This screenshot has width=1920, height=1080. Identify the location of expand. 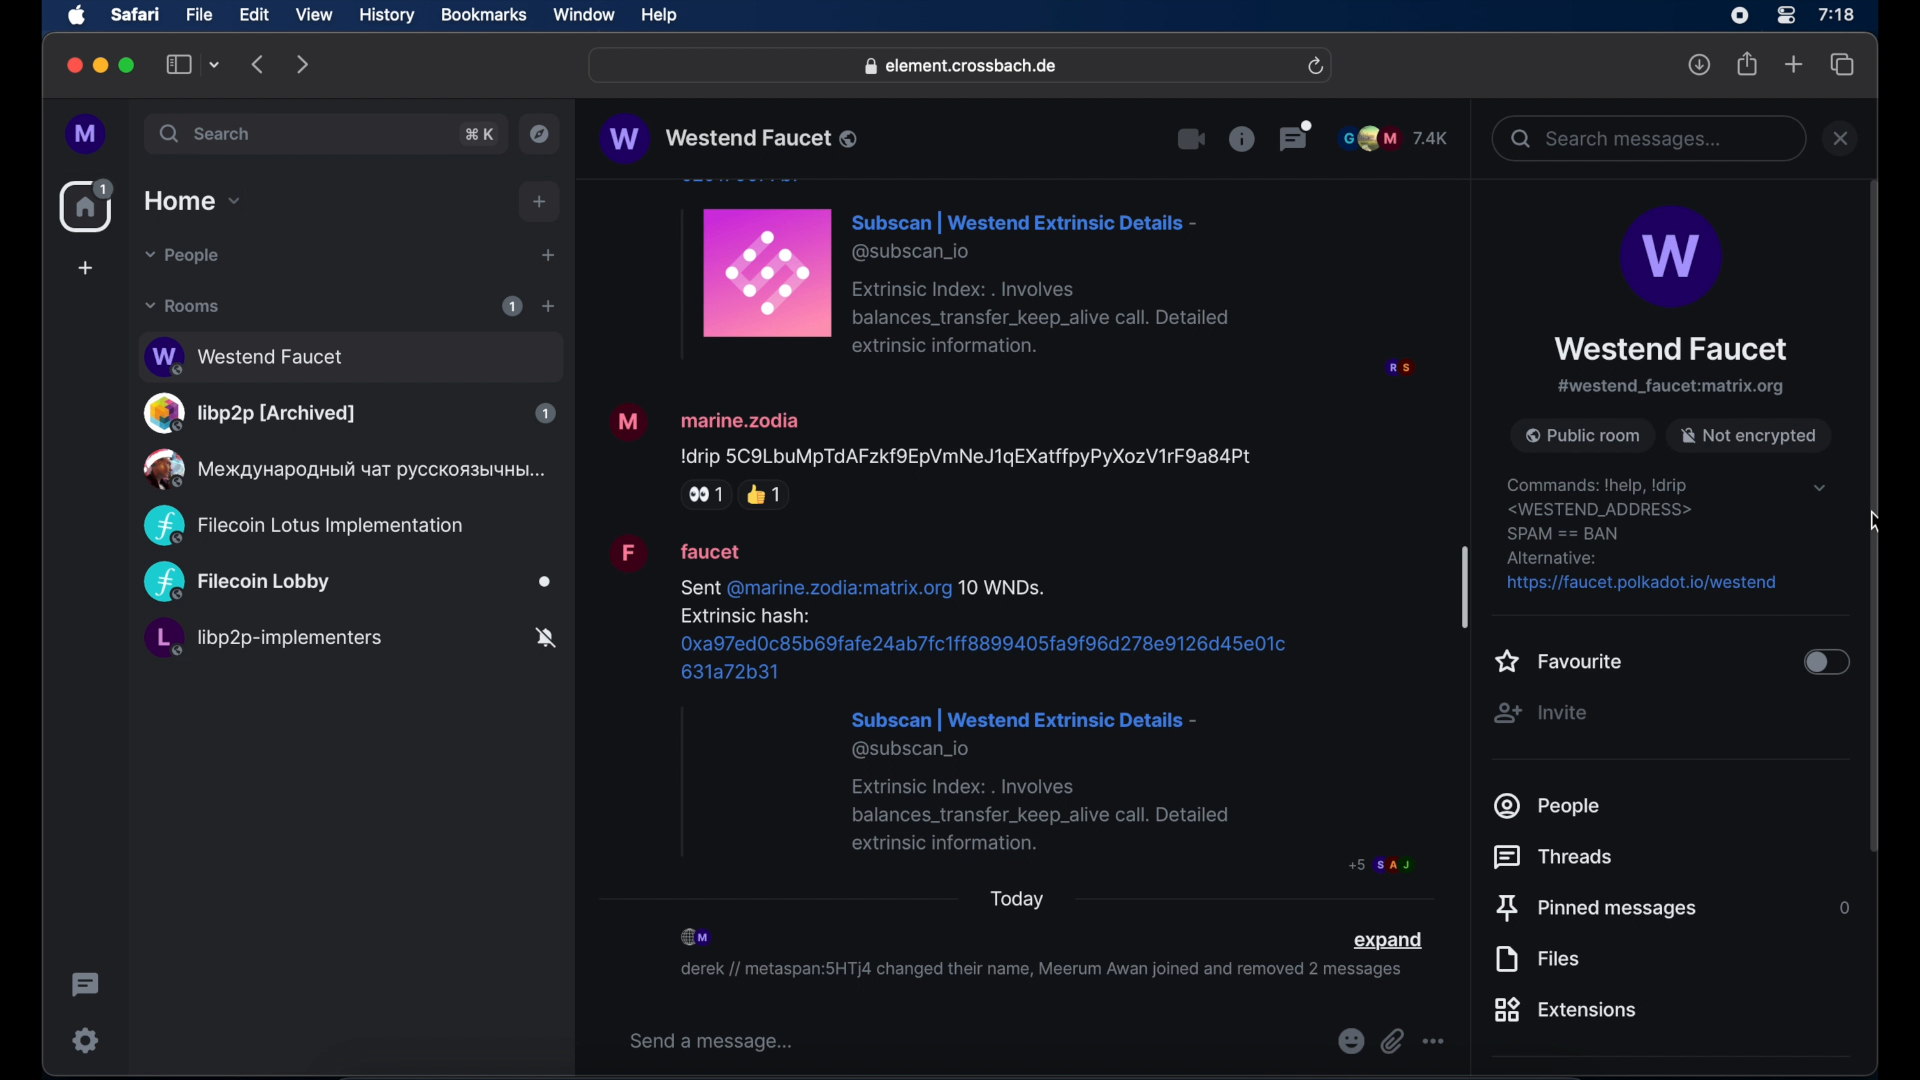
(1387, 941).